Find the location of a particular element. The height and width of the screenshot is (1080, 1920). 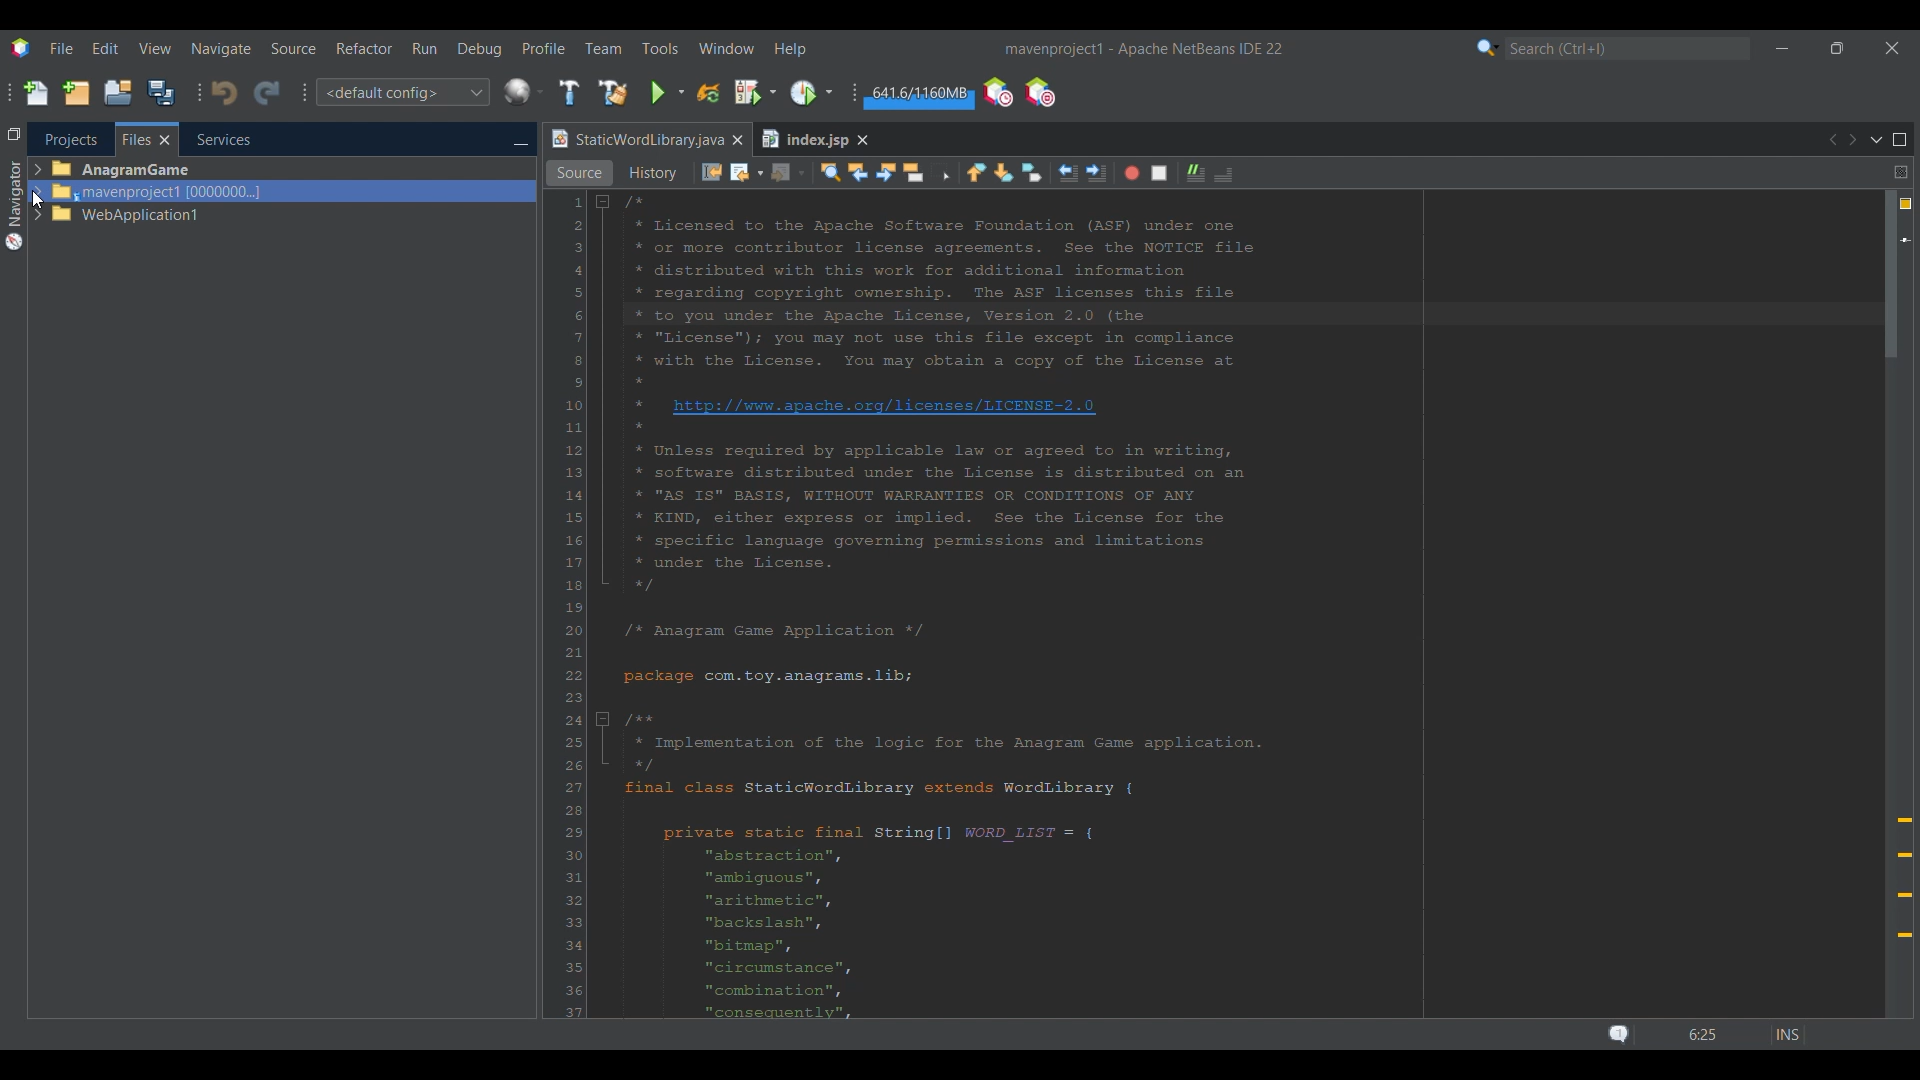

Help menu is located at coordinates (789, 50).